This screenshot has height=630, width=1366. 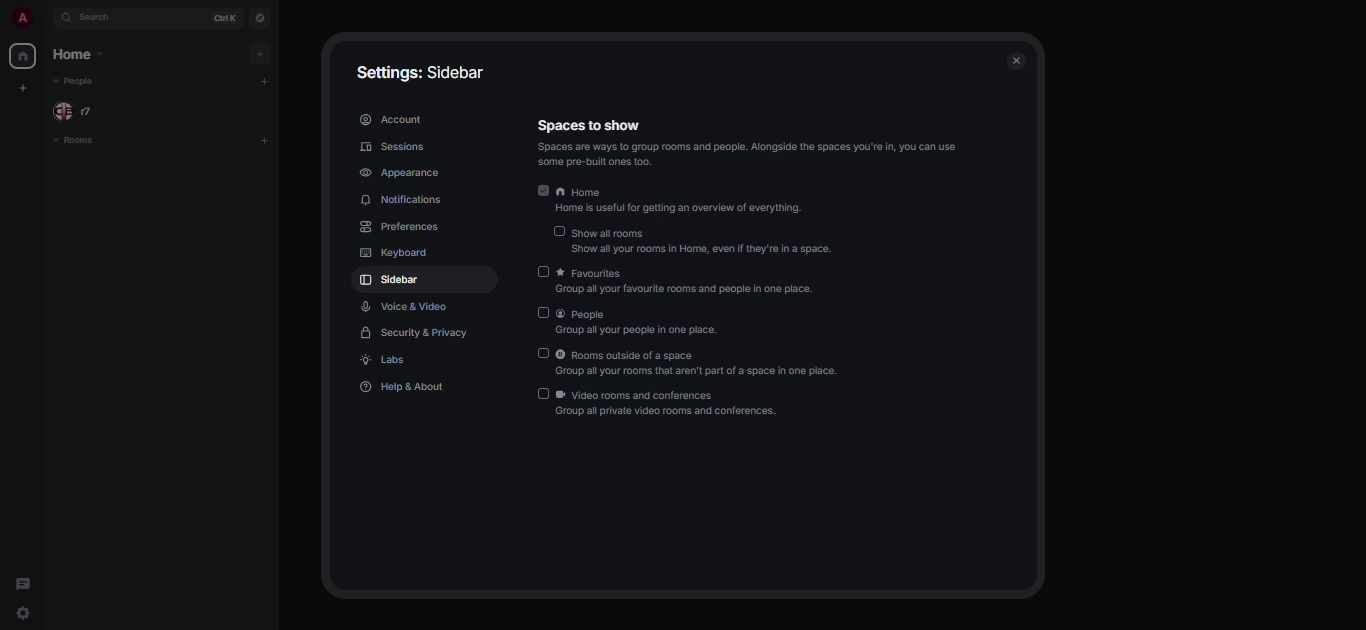 What do you see at coordinates (24, 91) in the screenshot?
I see `create space` at bounding box center [24, 91].